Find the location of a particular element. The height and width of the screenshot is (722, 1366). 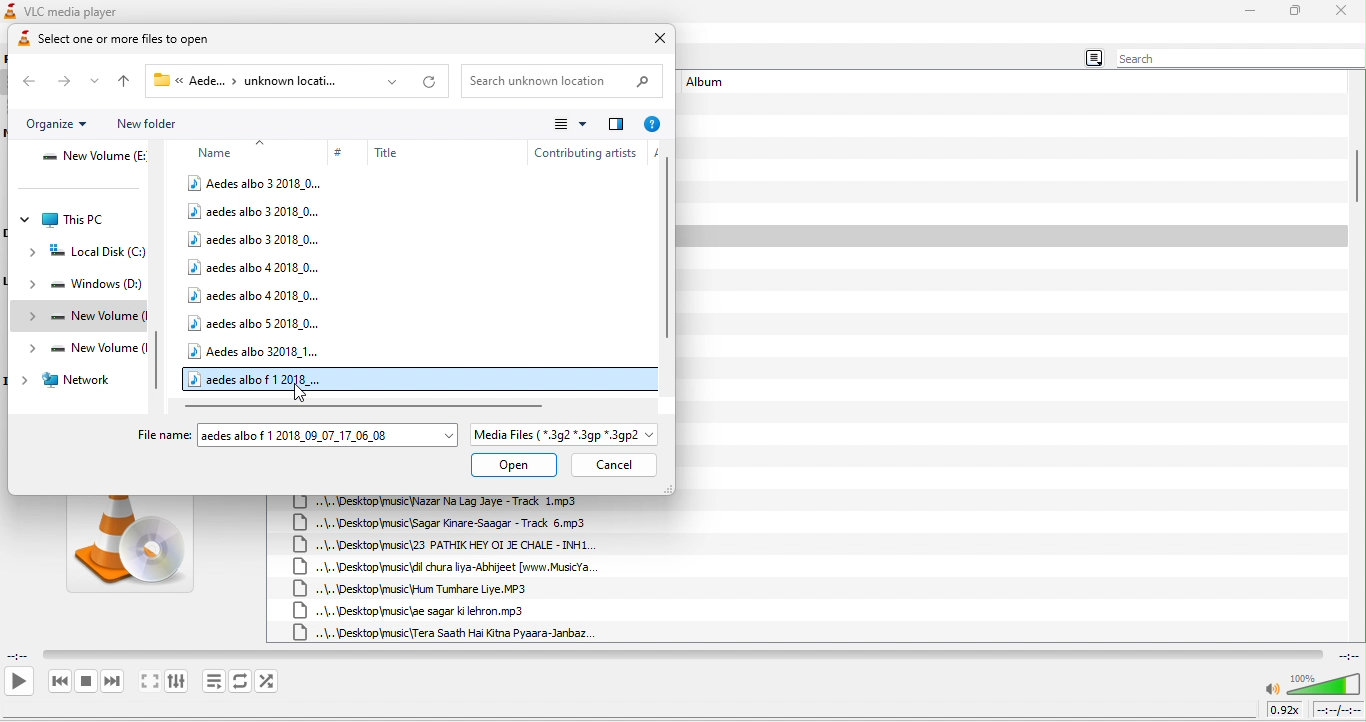

total time is located at coordinates (1346, 655).